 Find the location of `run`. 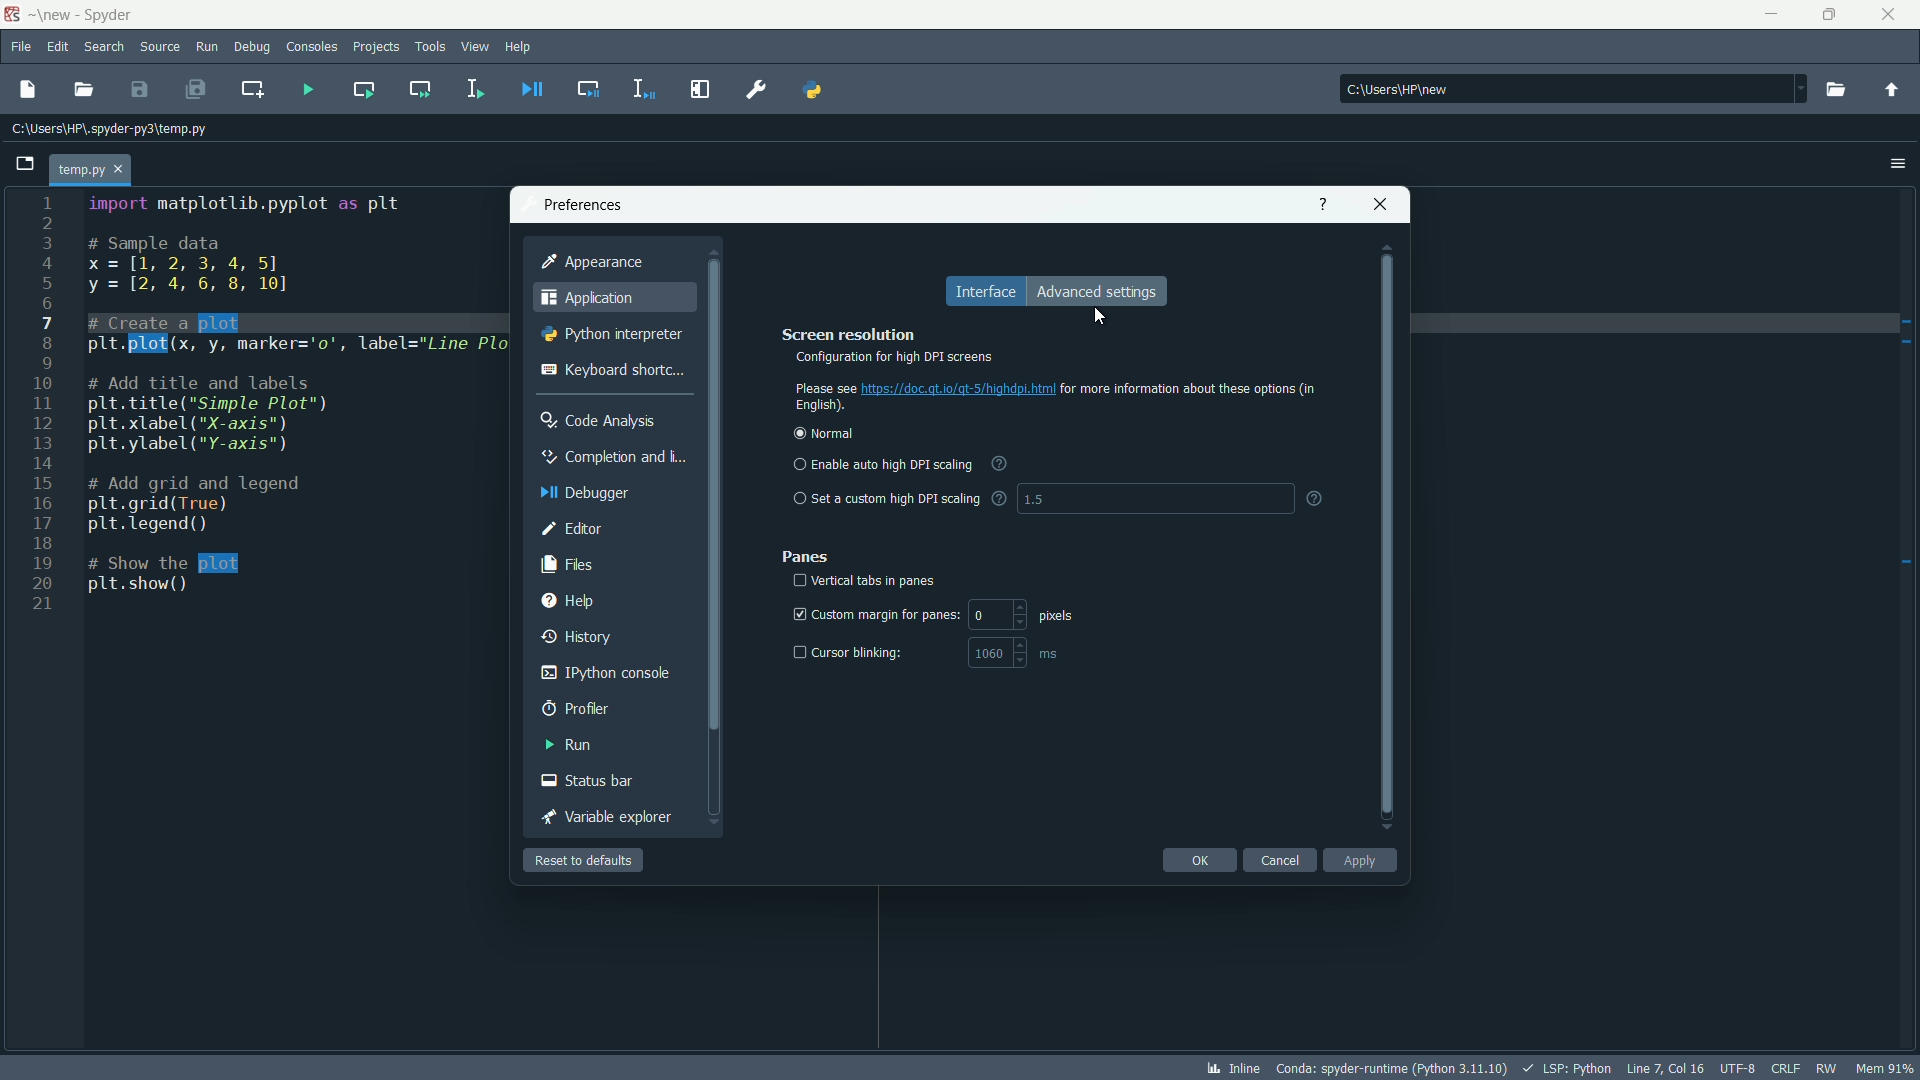

run is located at coordinates (206, 47).